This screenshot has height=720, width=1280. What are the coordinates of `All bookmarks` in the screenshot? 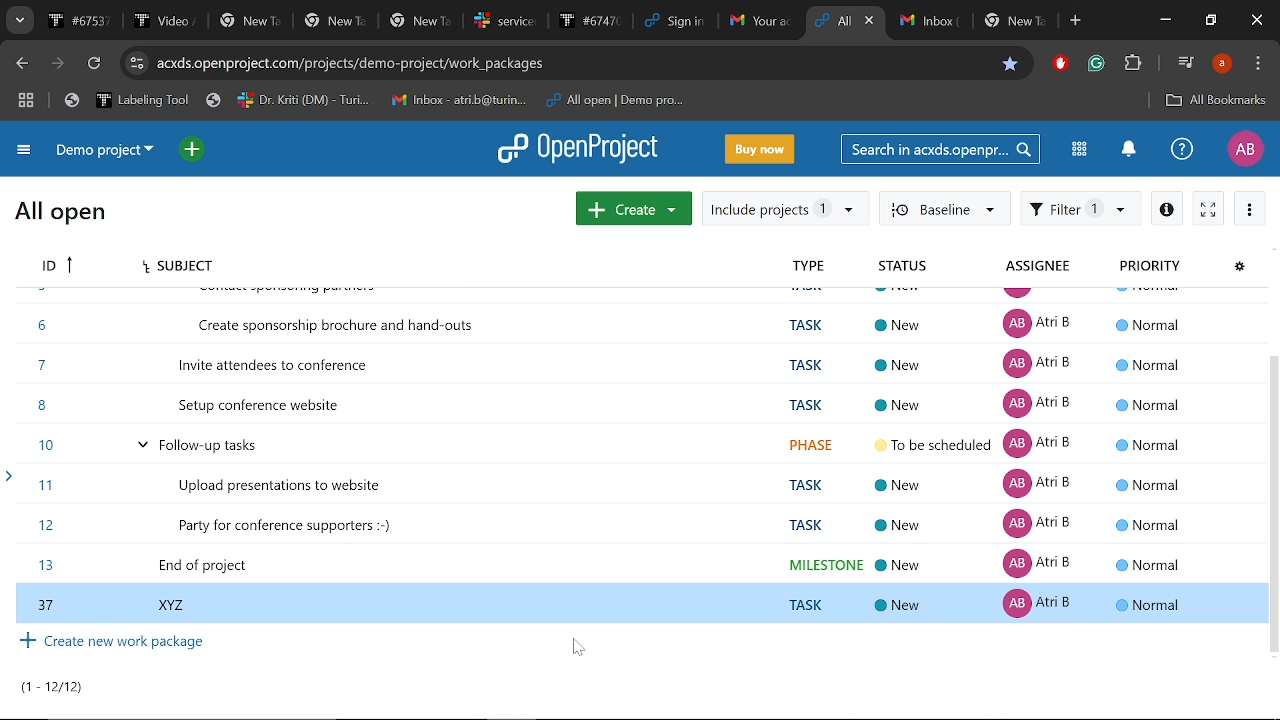 It's located at (1212, 103).